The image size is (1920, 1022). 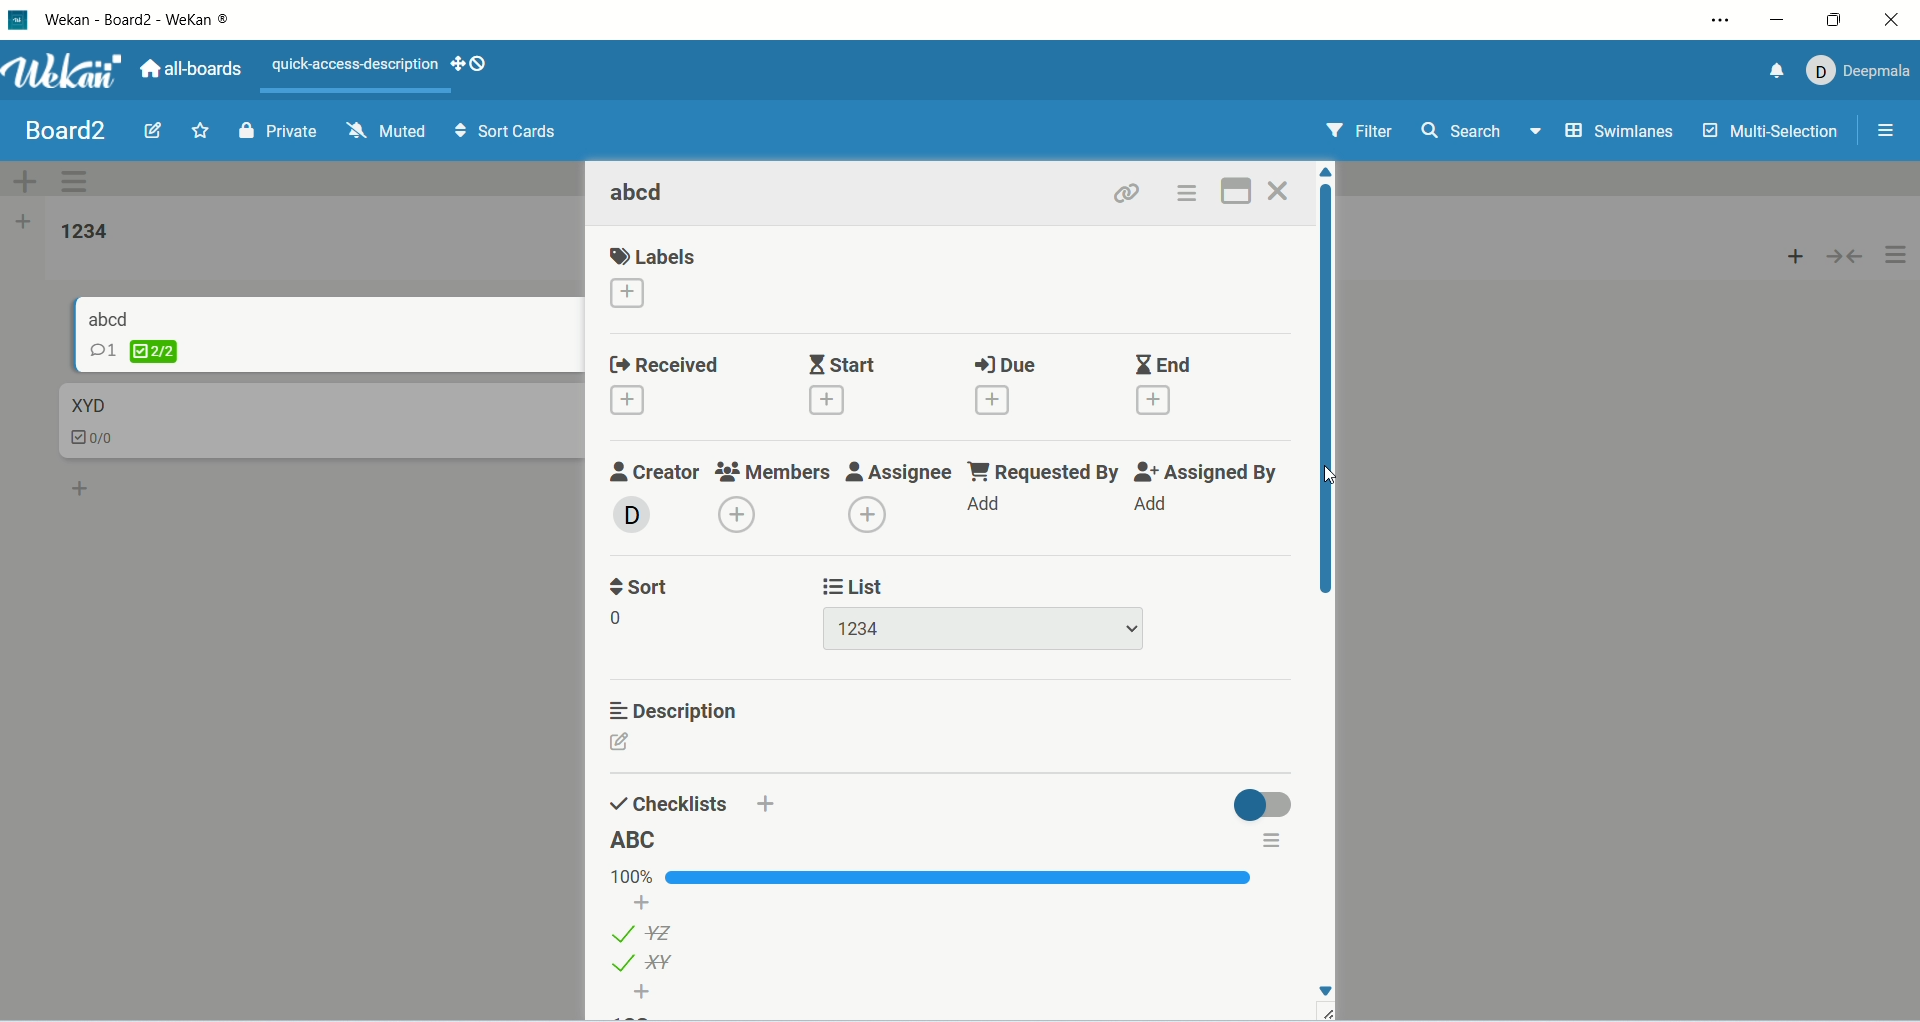 I want to click on muted, so click(x=389, y=130).